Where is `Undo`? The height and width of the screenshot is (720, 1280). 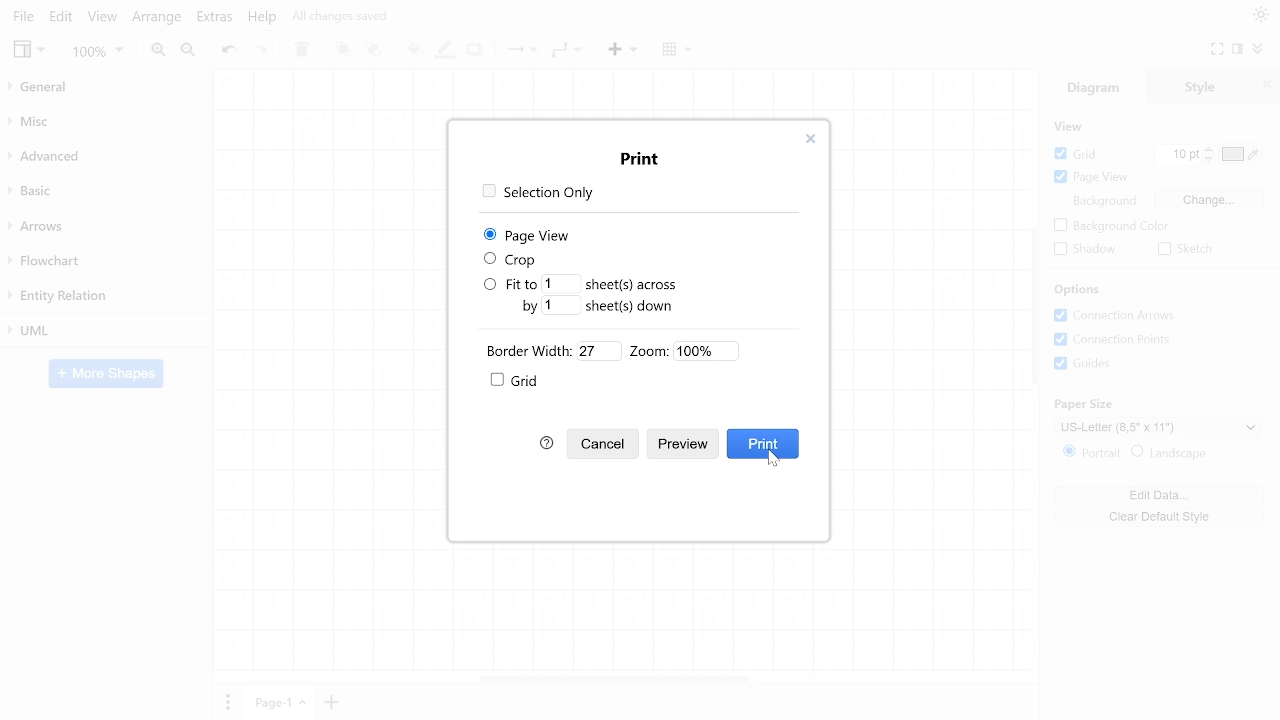 Undo is located at coordinates (229, 52).